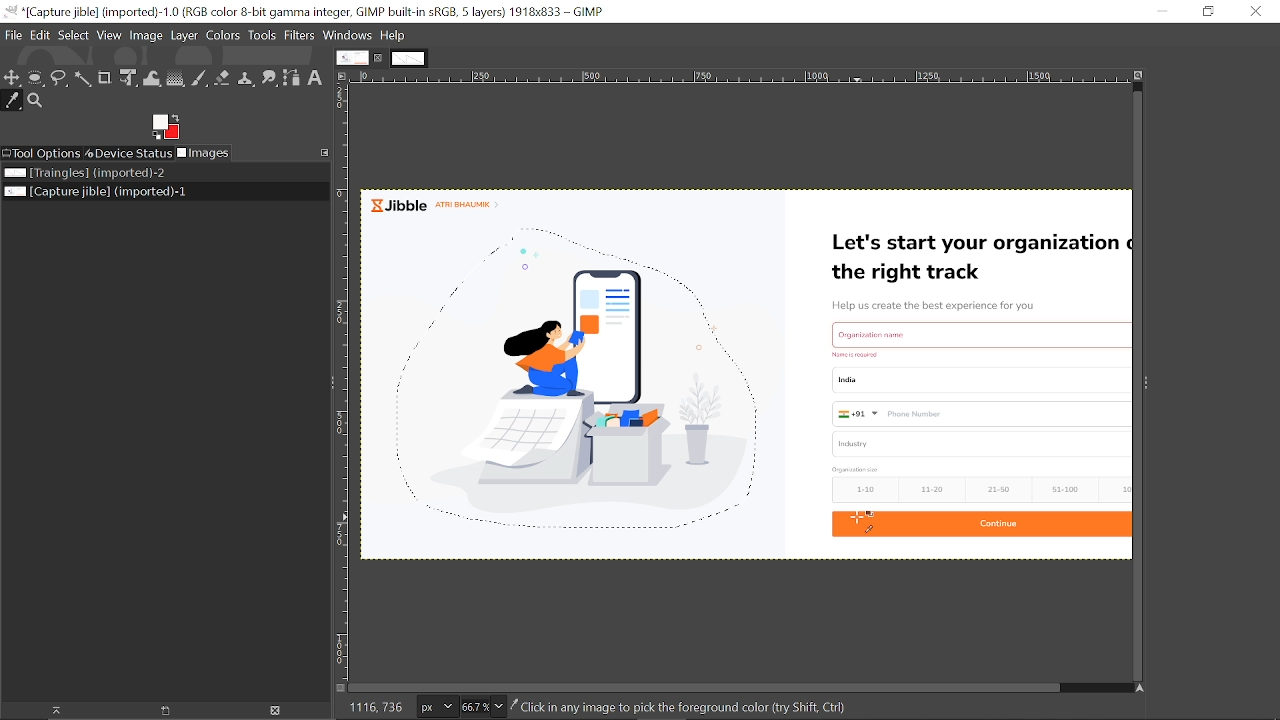 The height and width of the screenshot is (720, 1280). I want to click on Current window, so click(305, 12).